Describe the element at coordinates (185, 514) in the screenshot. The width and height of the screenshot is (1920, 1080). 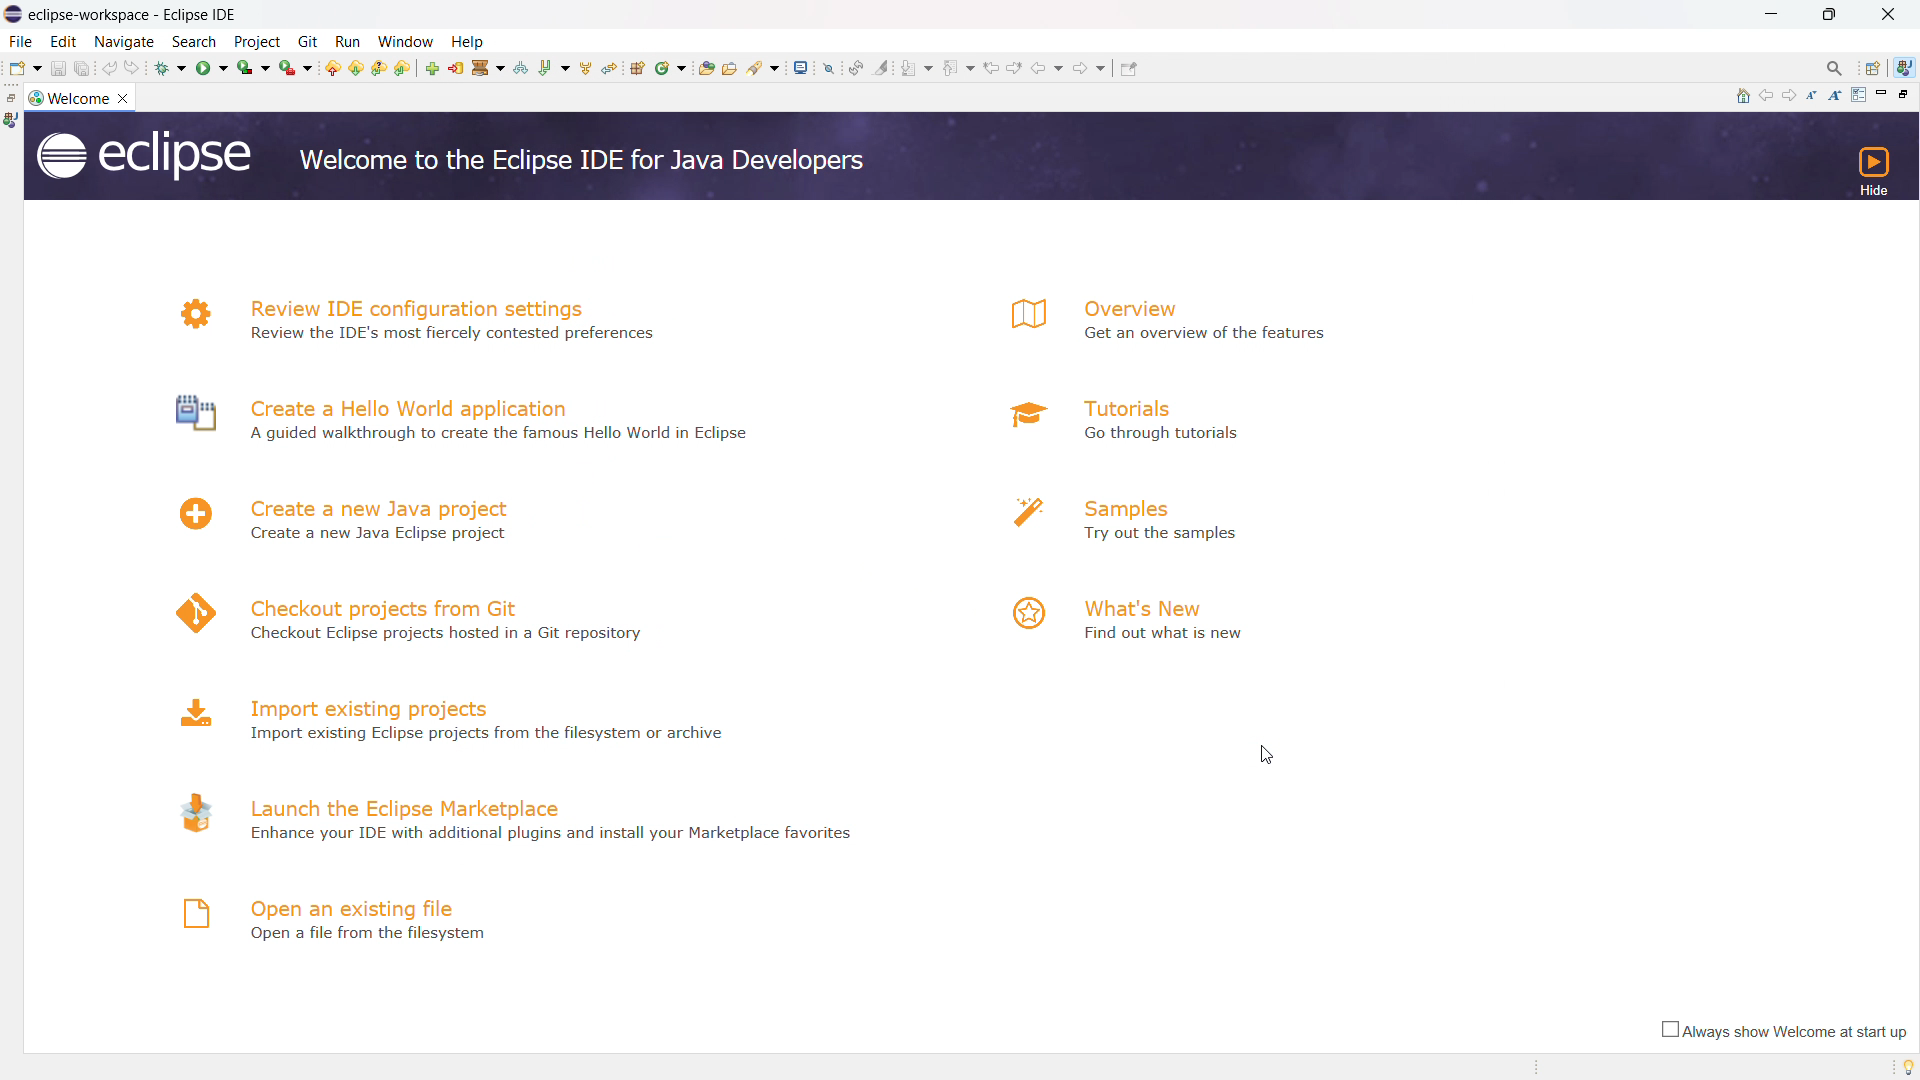
I see `logo` at that location.